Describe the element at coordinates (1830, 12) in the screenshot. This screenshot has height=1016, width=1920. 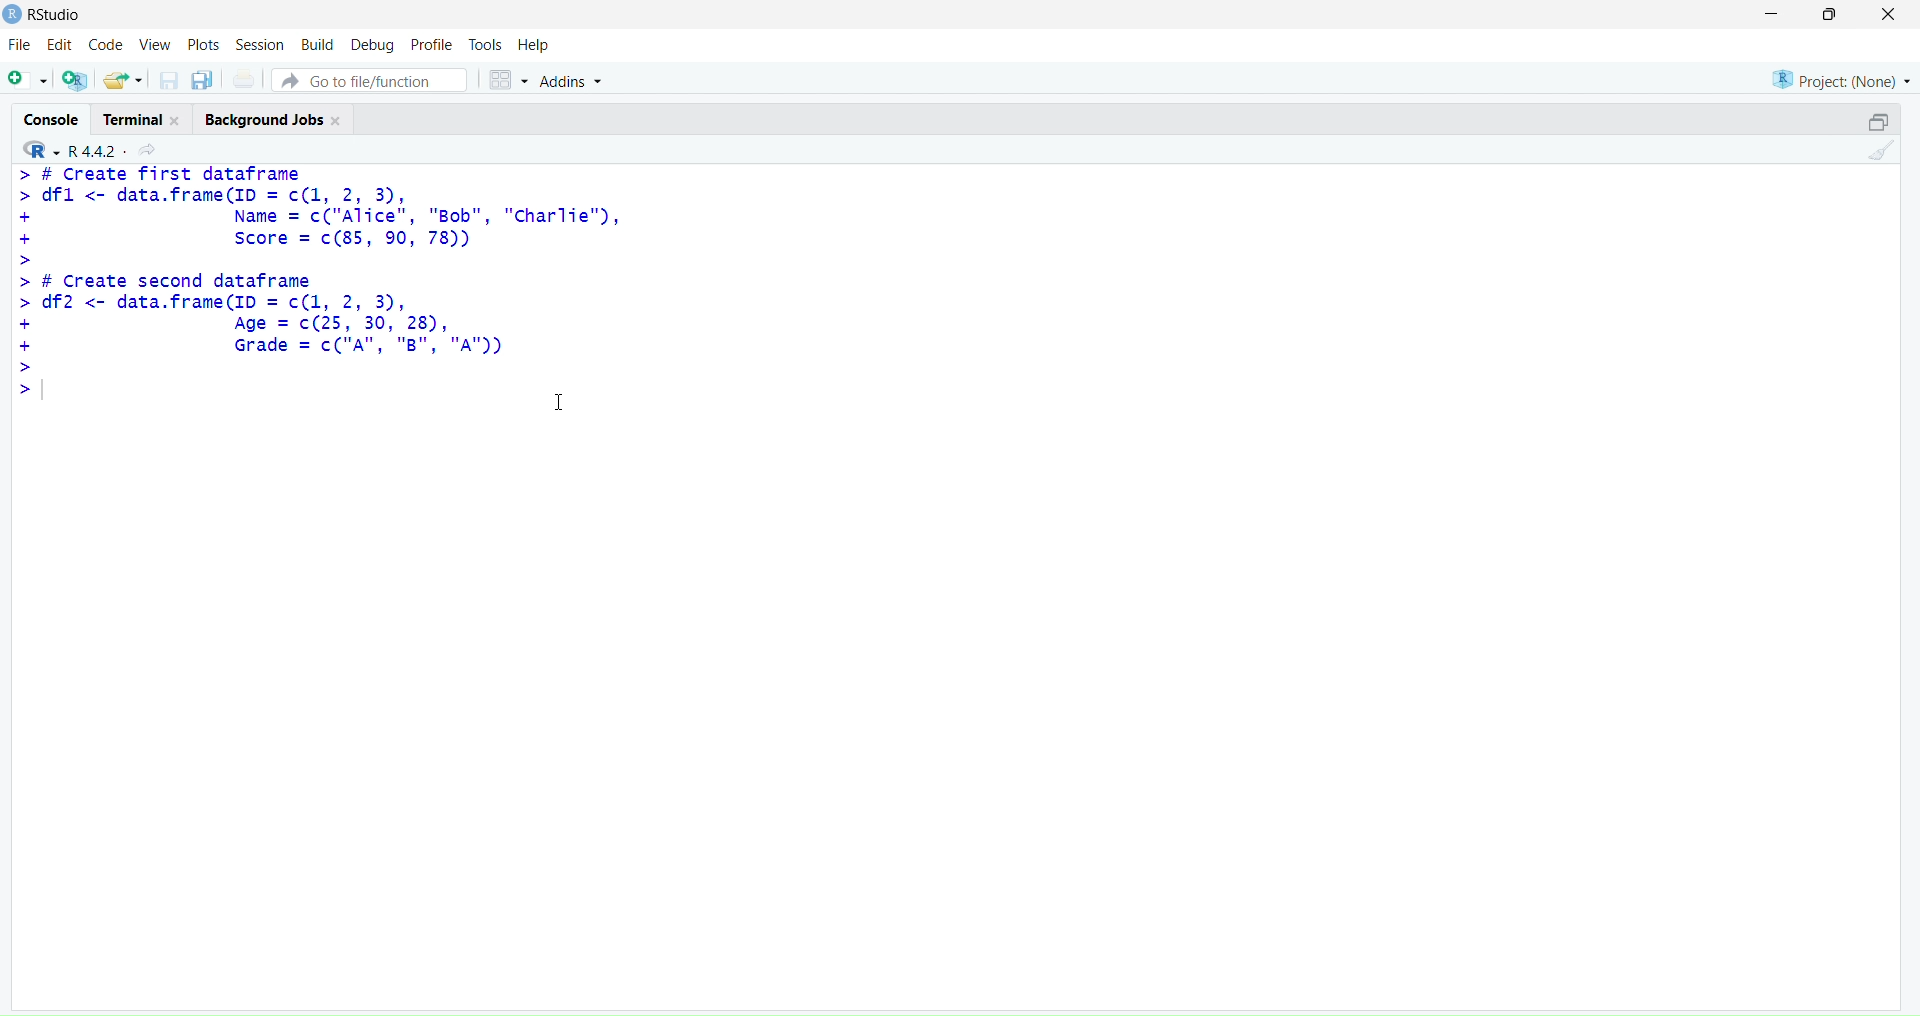
I see `maximize` at that location.